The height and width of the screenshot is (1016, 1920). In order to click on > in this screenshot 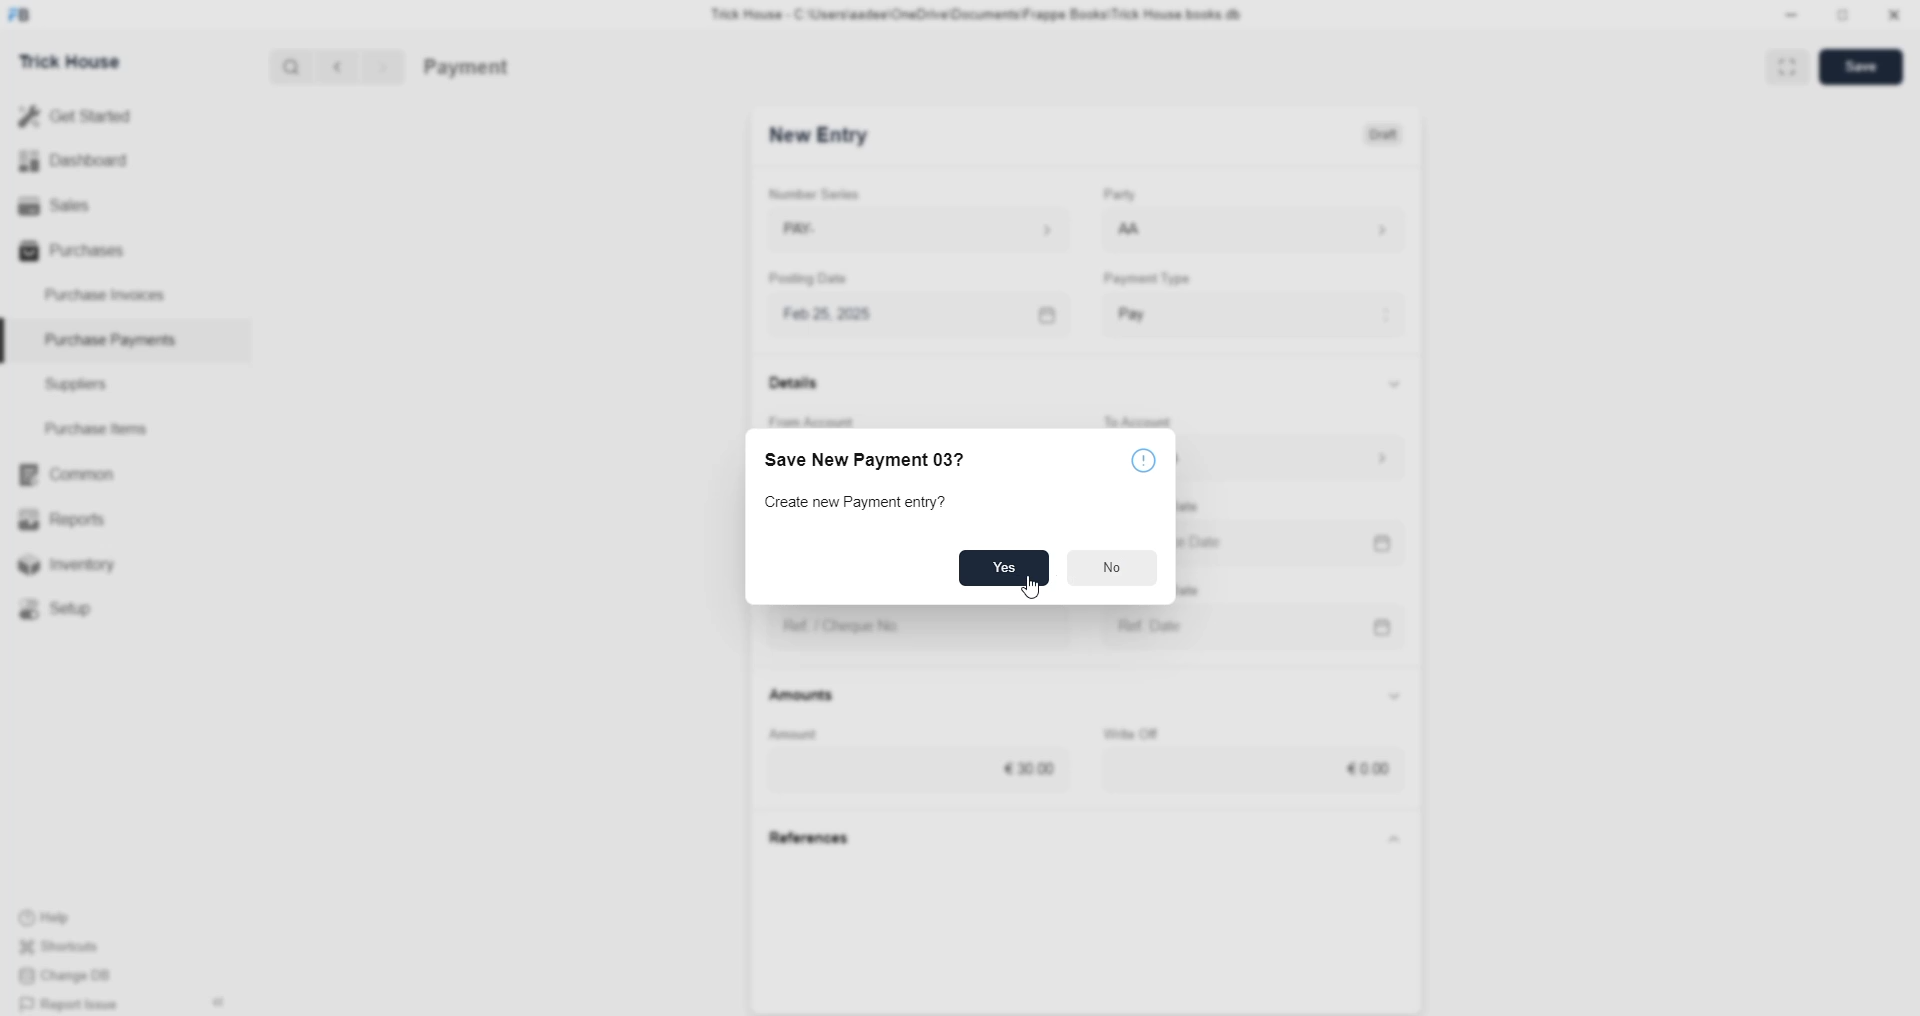, I will do `click(382, 67)`.